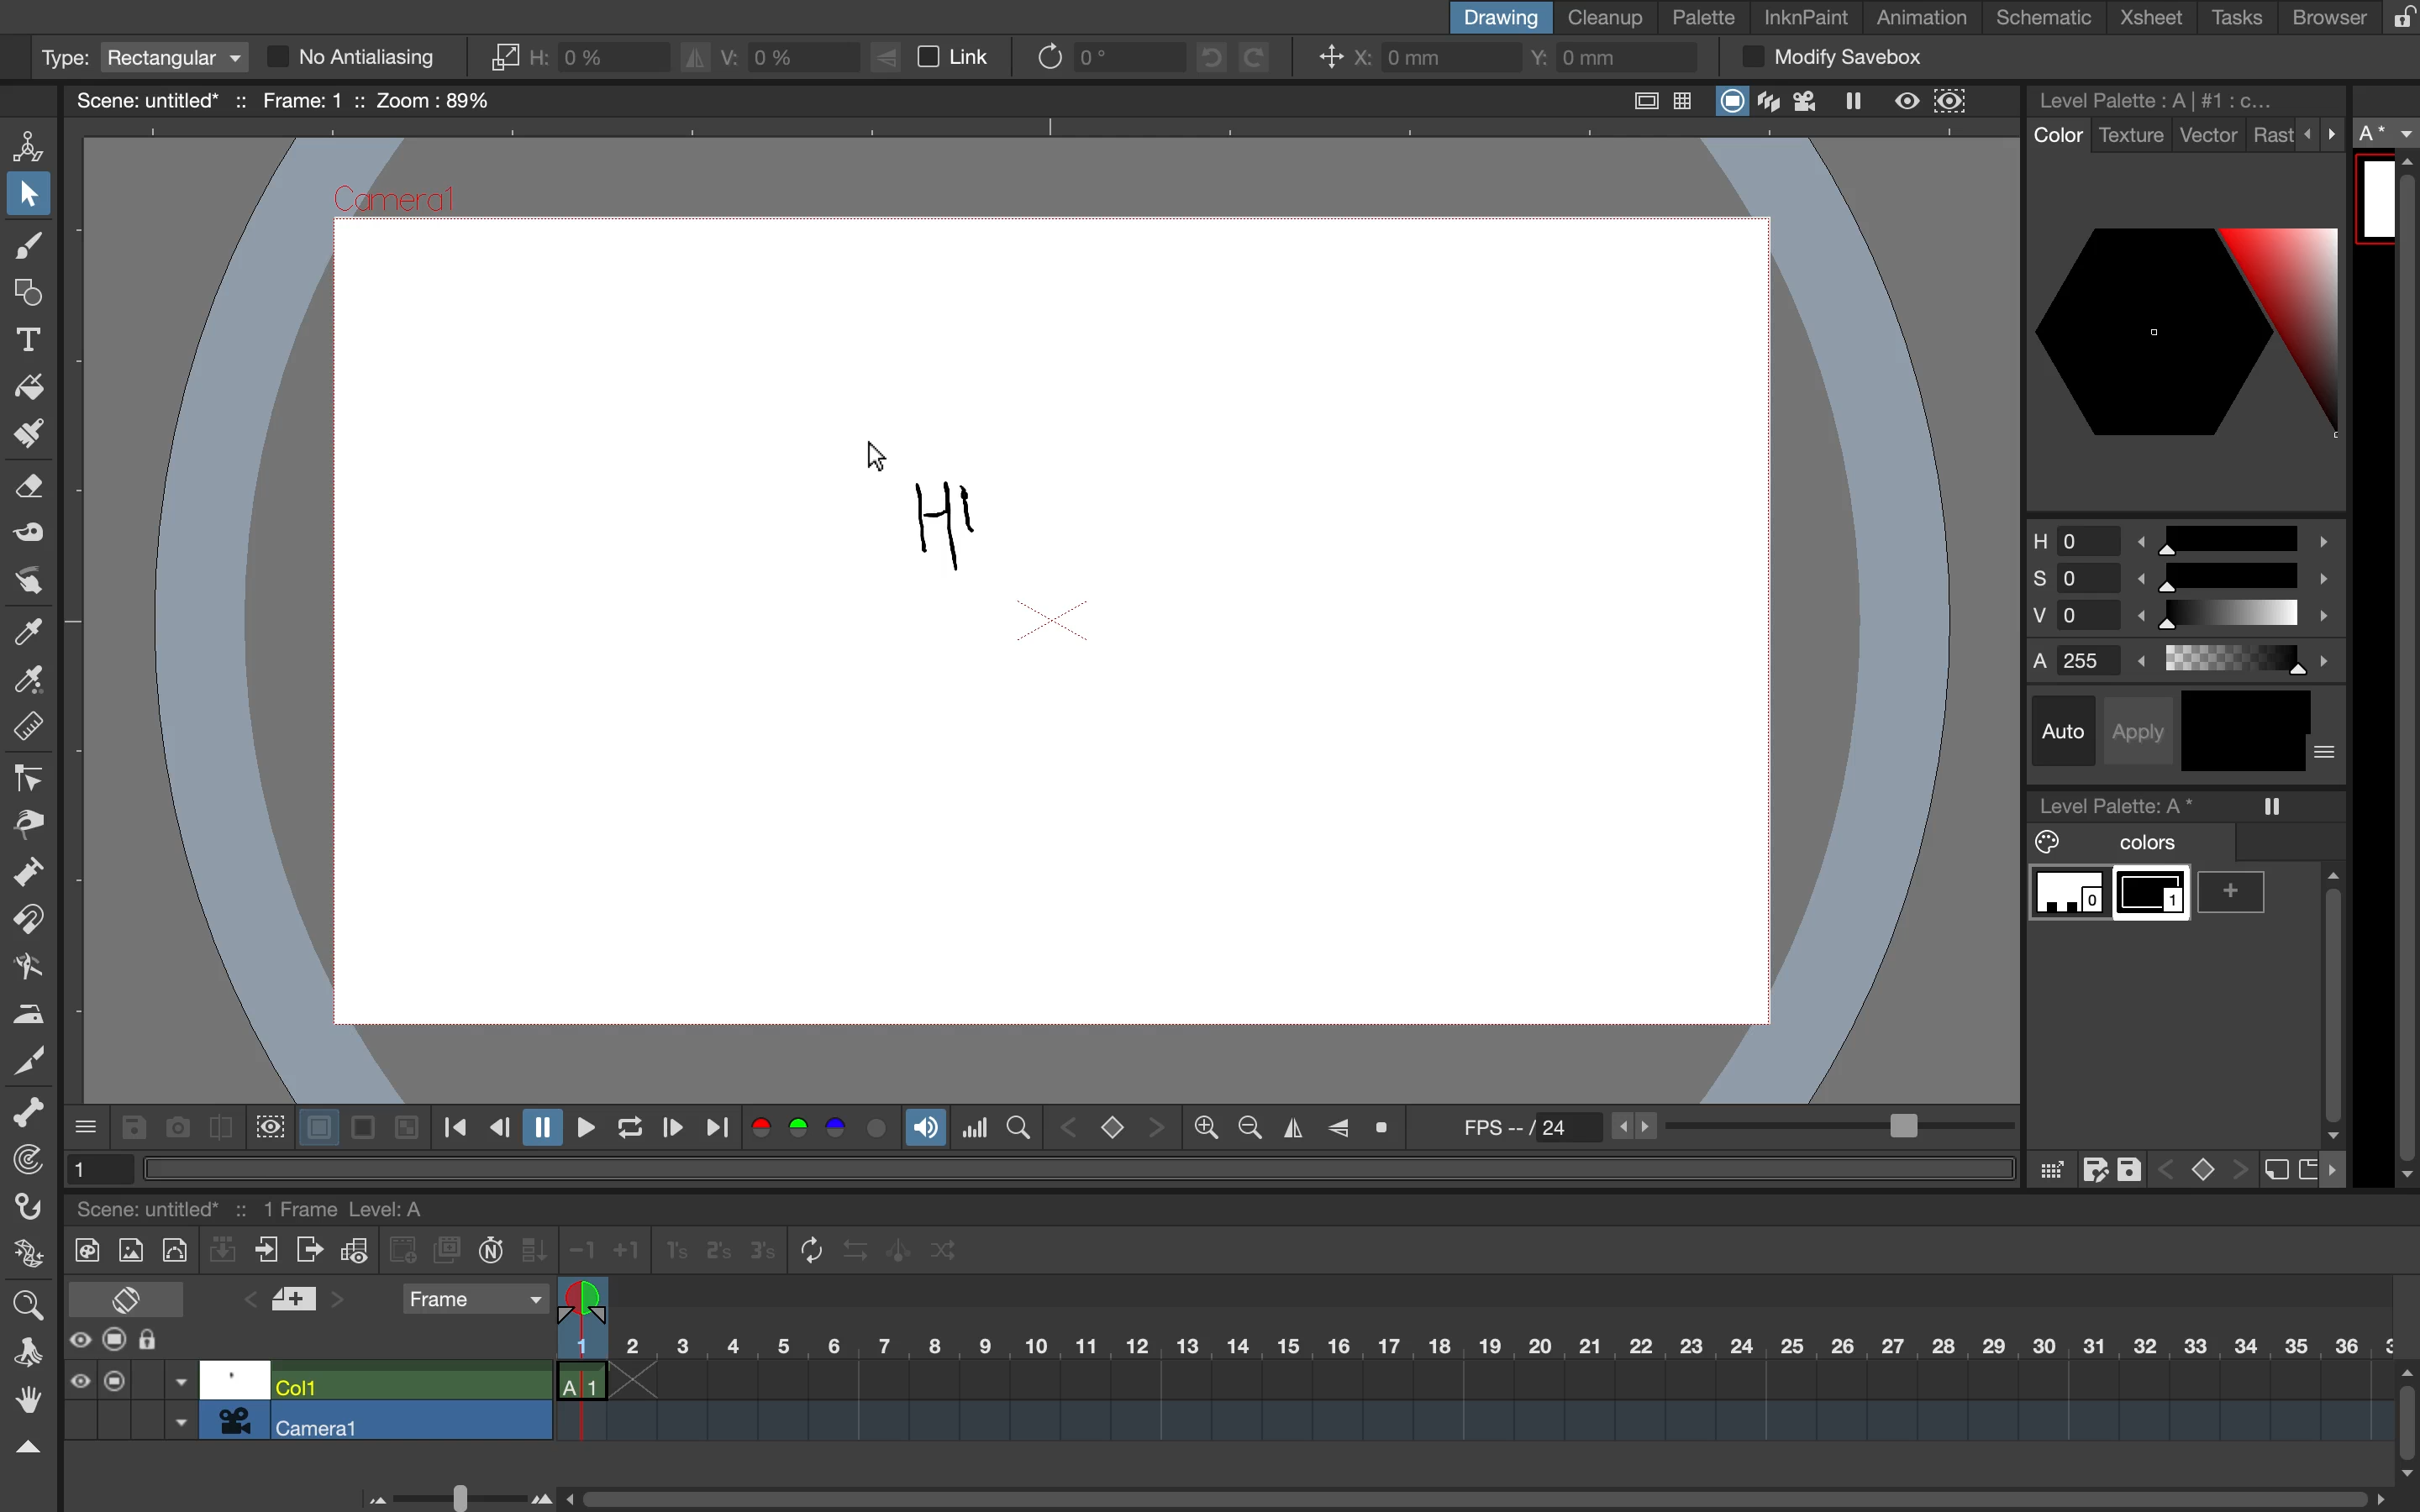 This screenshot has height=1512, width=2420. Describe the element at coordinates (767, 55) in the screenshot. I see `vertical scaling` at that location.